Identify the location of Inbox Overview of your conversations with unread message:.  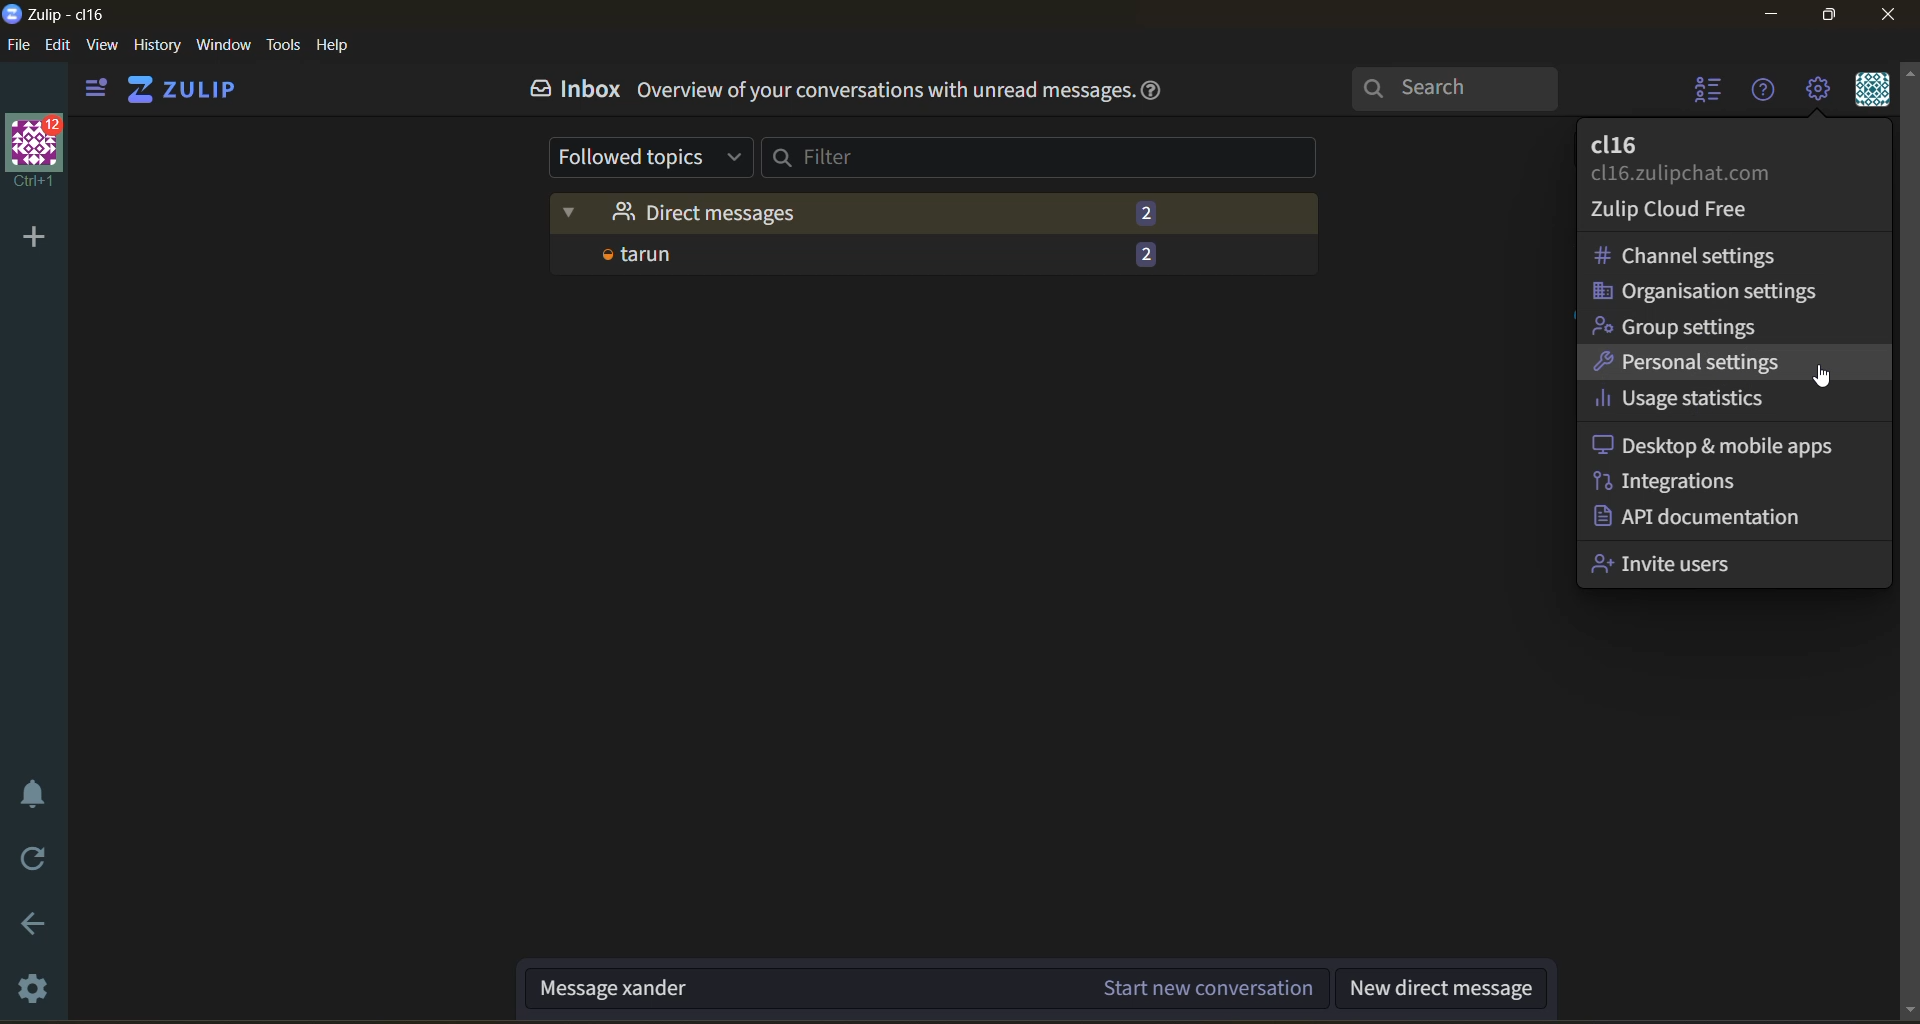
(818, 89).